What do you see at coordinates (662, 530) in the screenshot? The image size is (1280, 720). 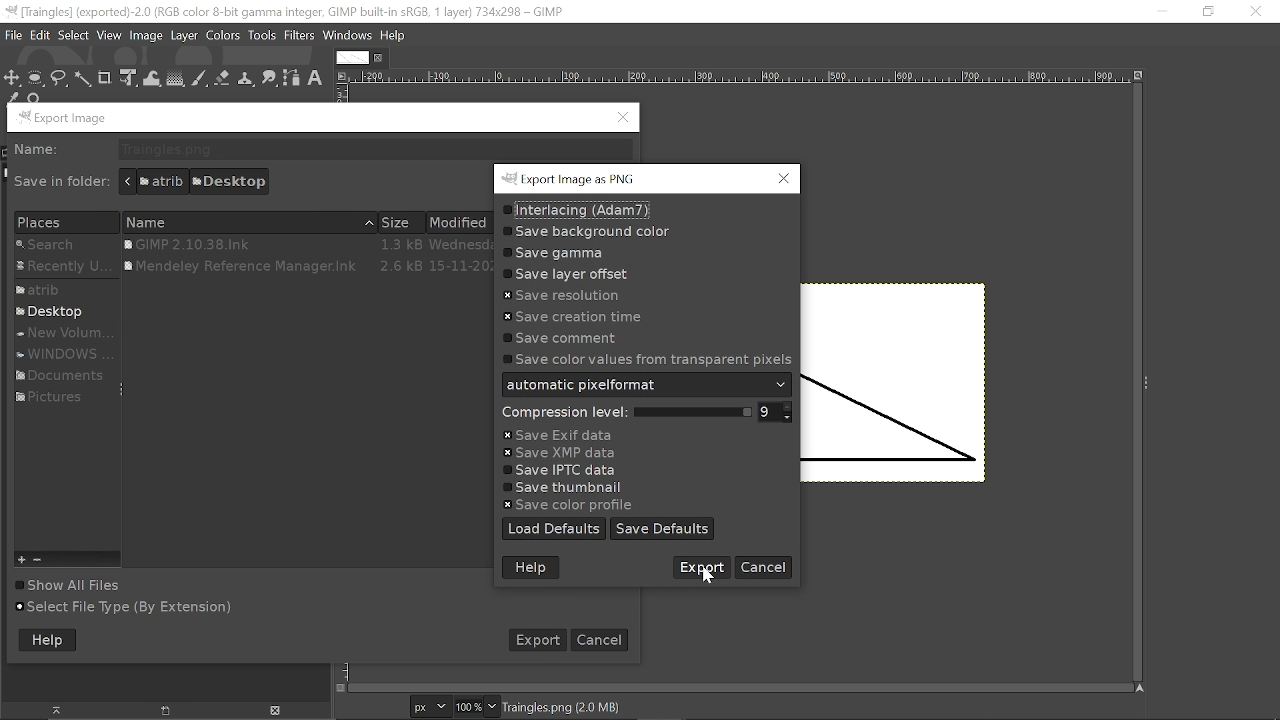 I see `Save defaults` at bounding box center [662, 530].